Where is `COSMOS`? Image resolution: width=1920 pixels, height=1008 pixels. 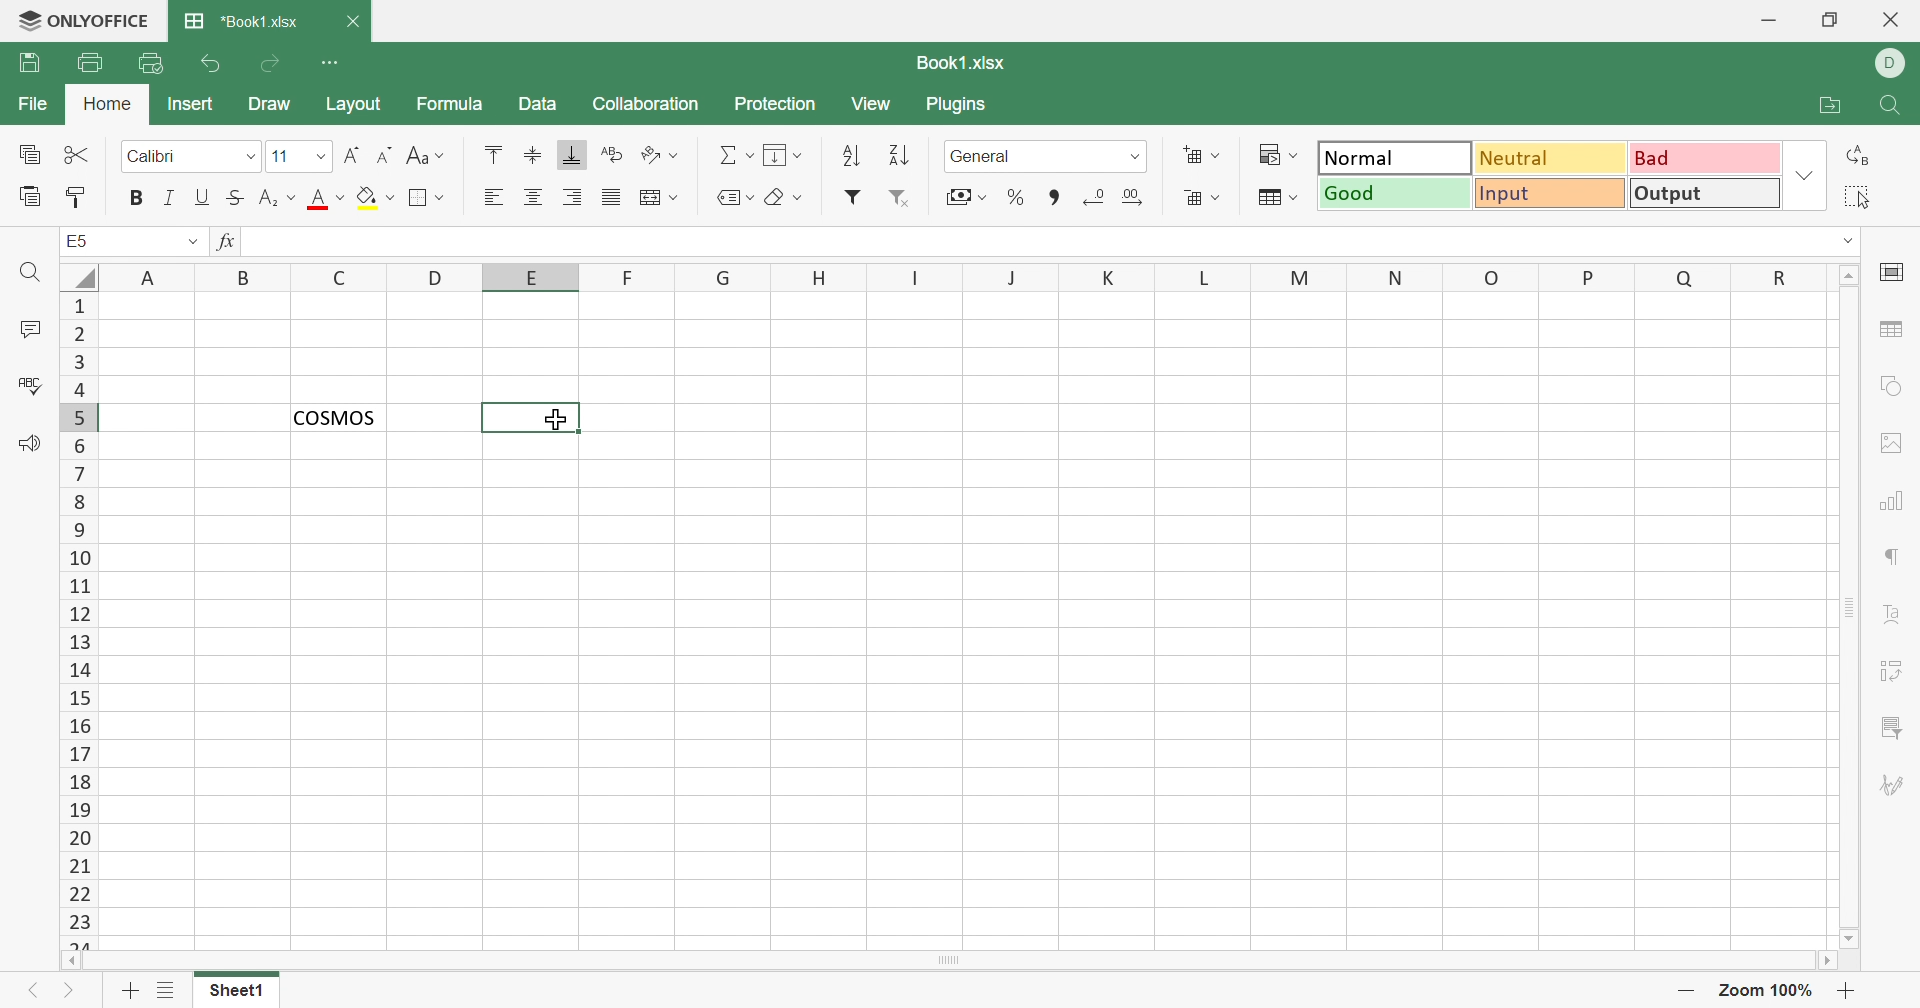
COSMOS is located at coordinates (335, 416).